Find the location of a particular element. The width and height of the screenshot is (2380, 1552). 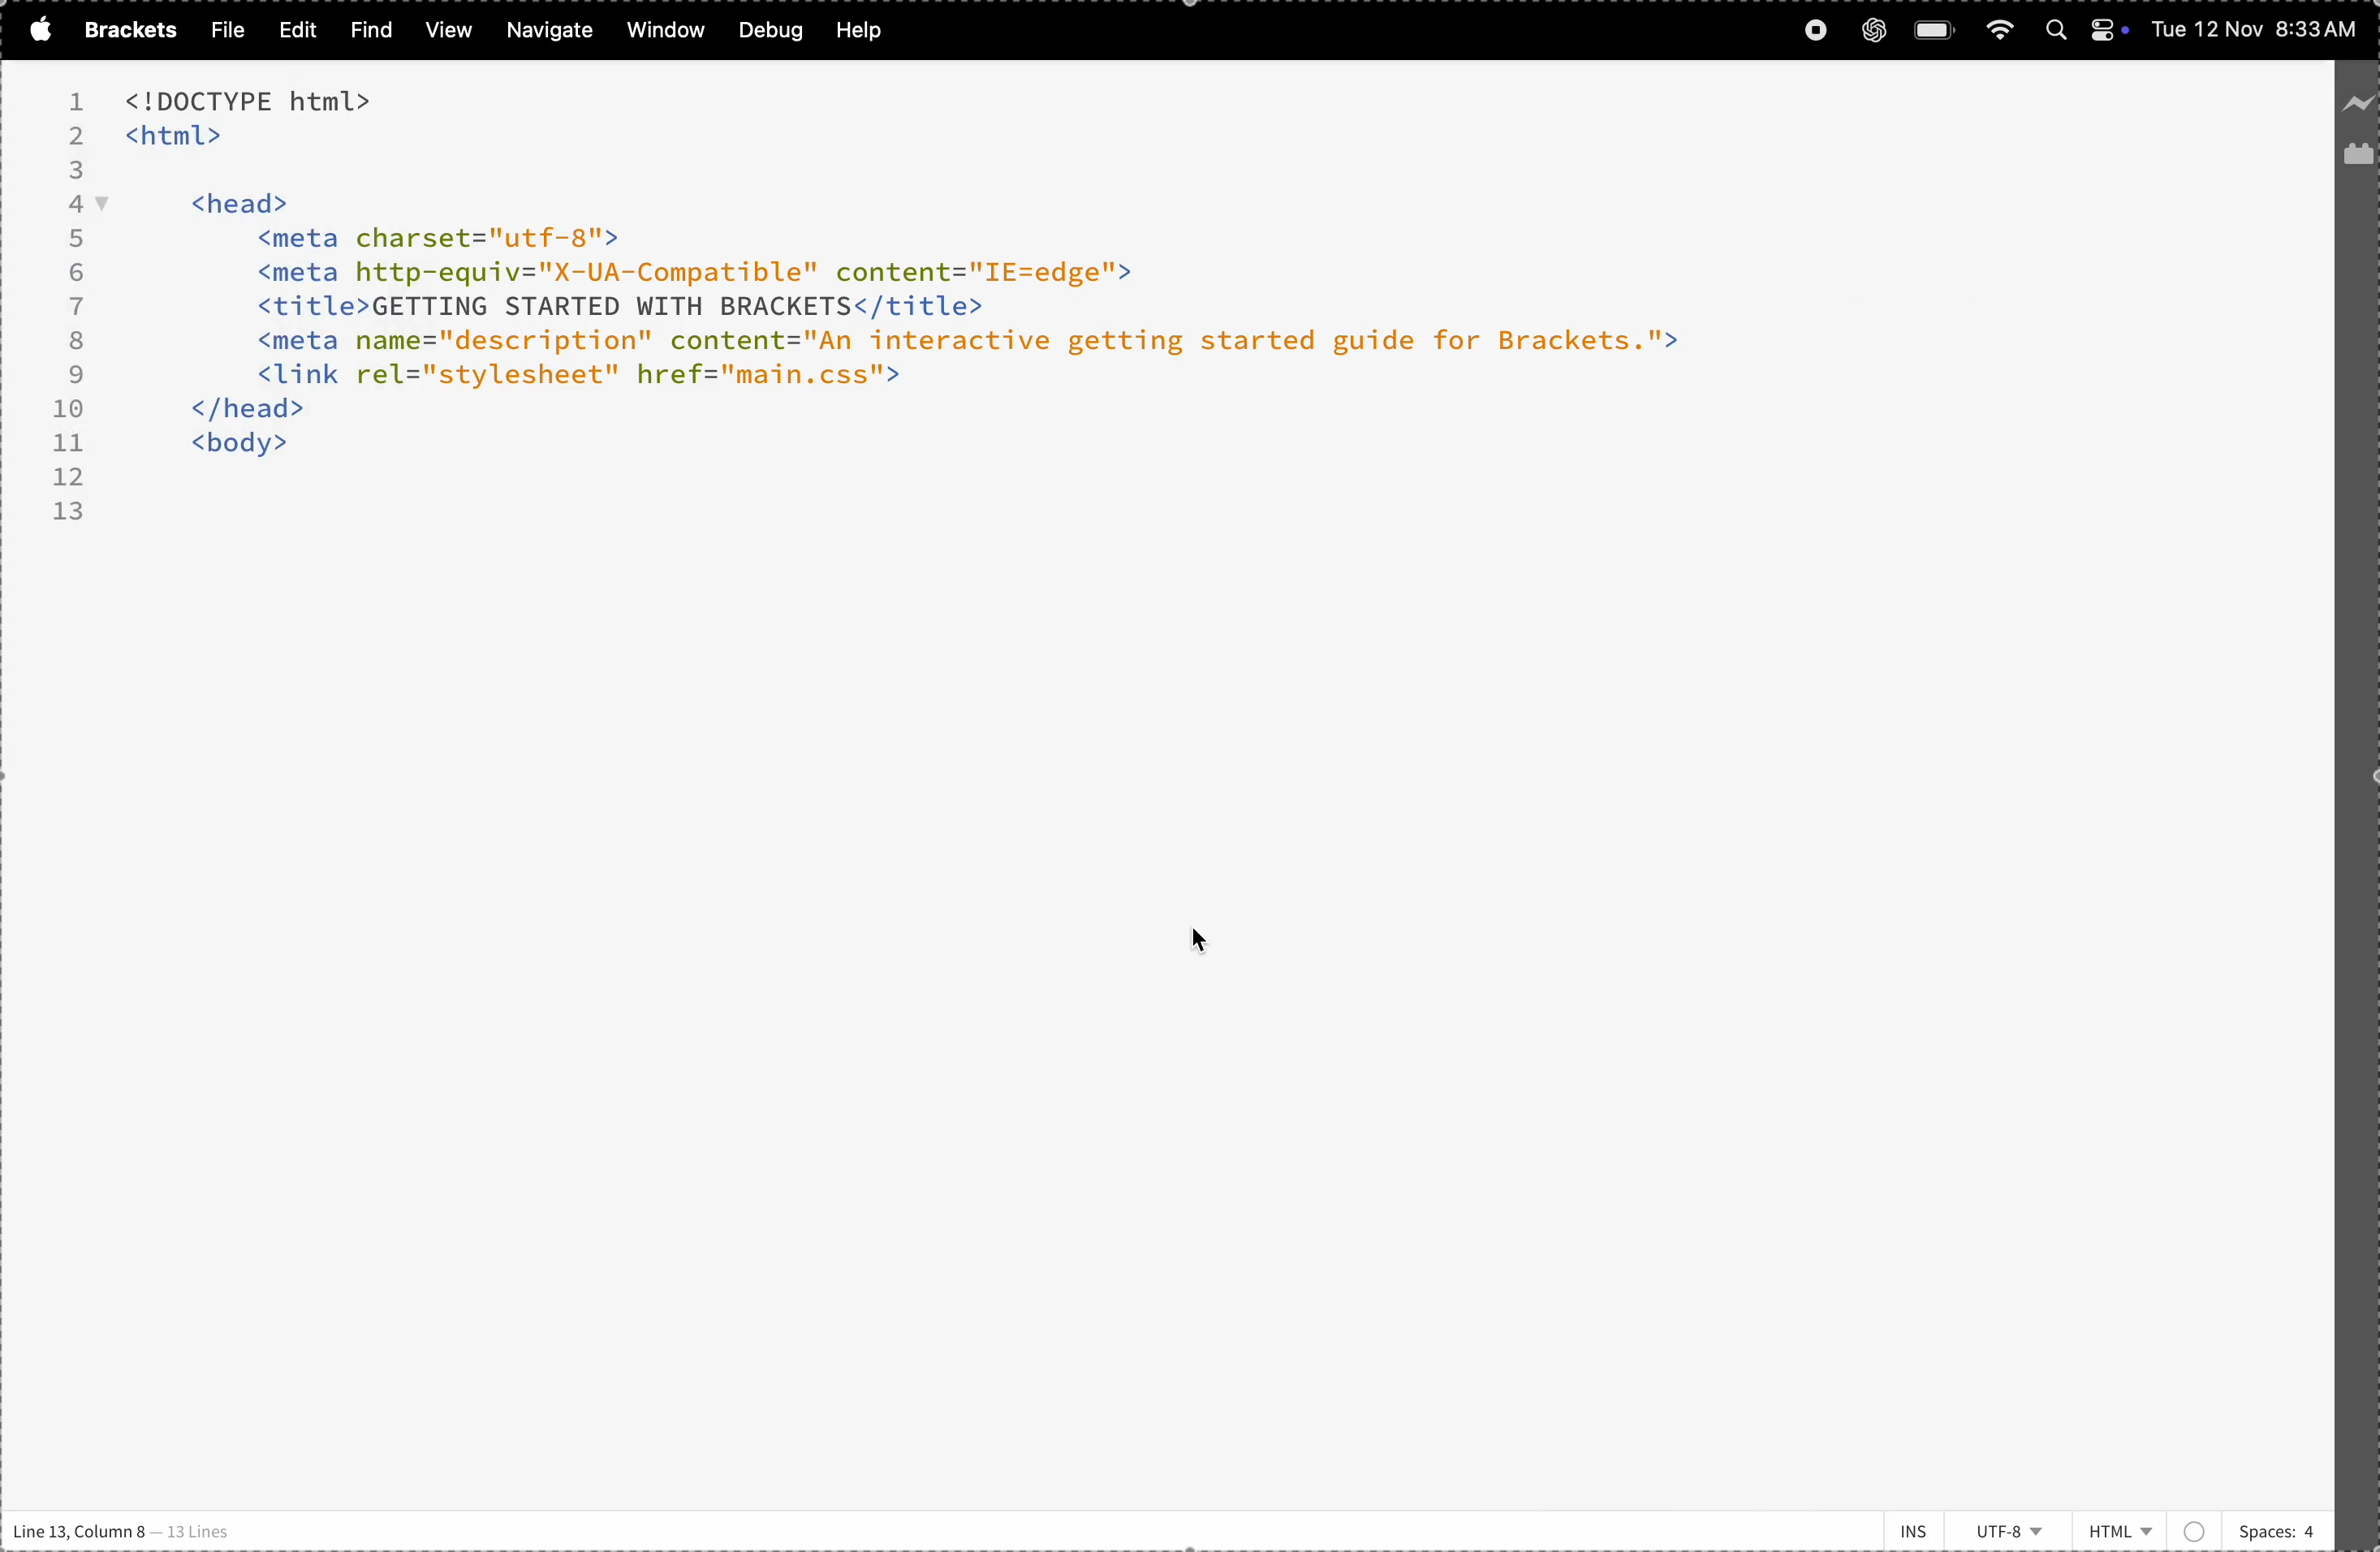

code block is located at coordinates (968, 310).